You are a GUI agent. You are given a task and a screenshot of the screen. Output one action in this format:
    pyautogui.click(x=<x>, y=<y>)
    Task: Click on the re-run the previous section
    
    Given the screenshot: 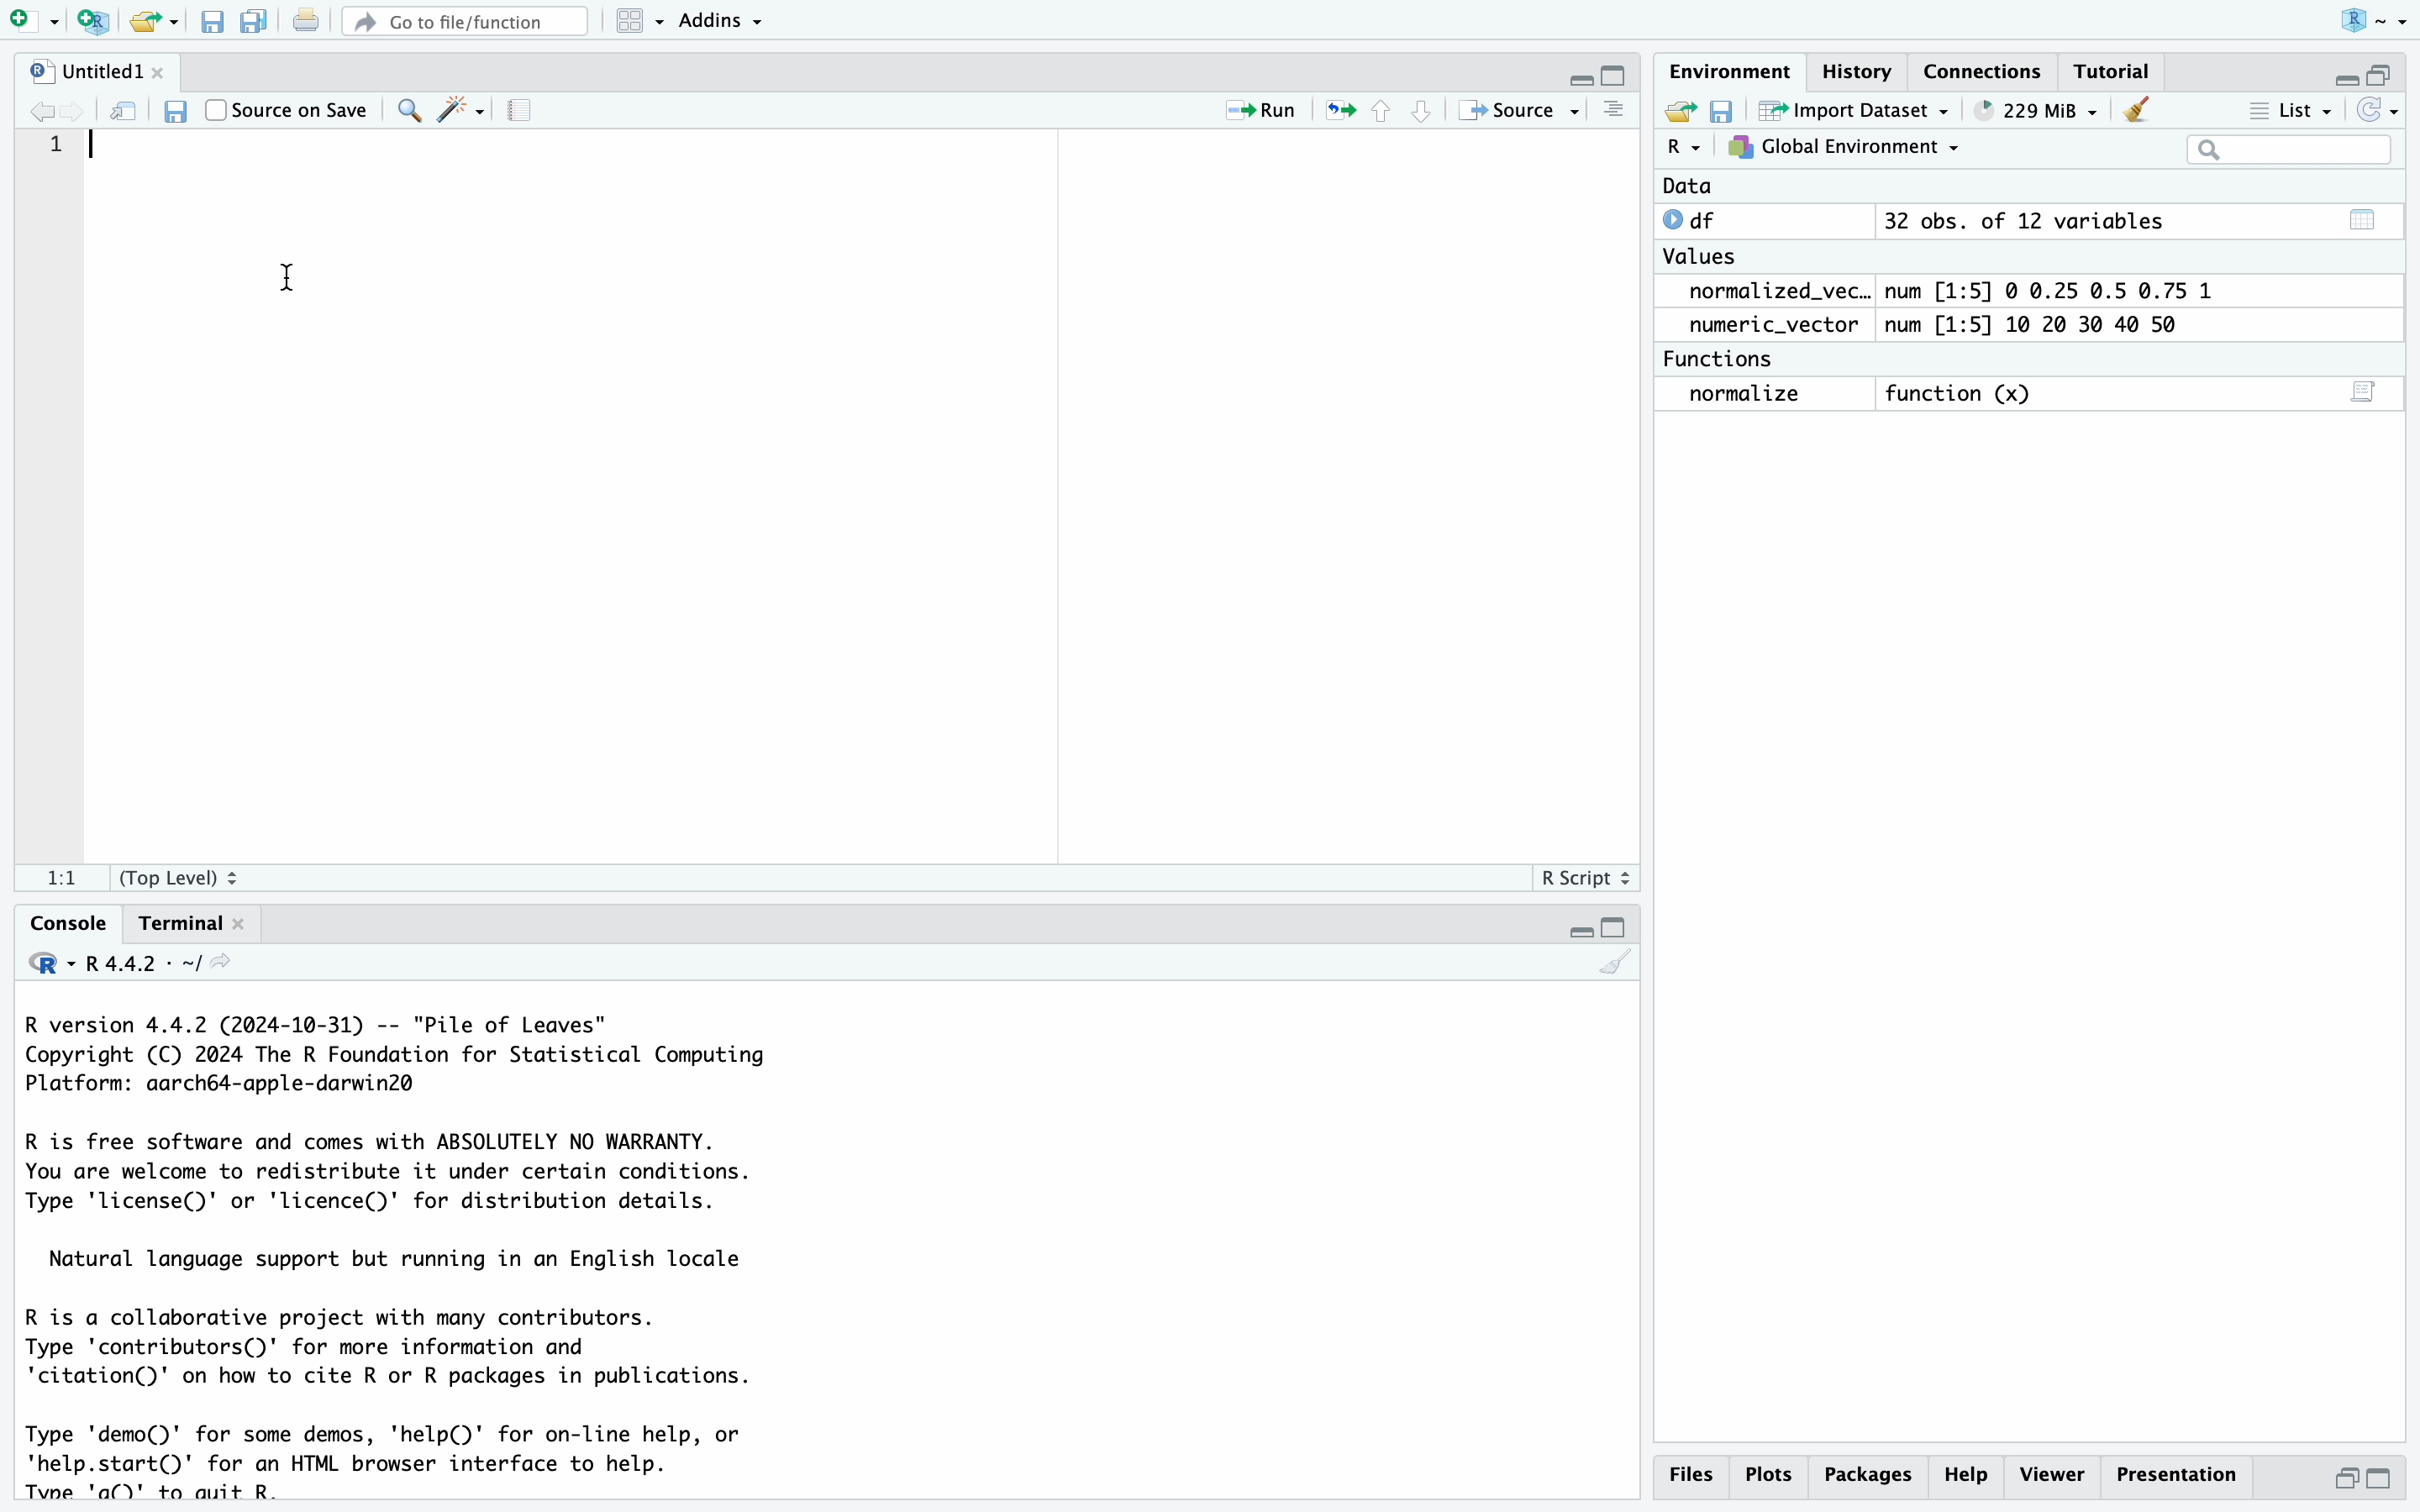 What is the action you would take?
    pyautogui.click(x=1341, y=111)
    